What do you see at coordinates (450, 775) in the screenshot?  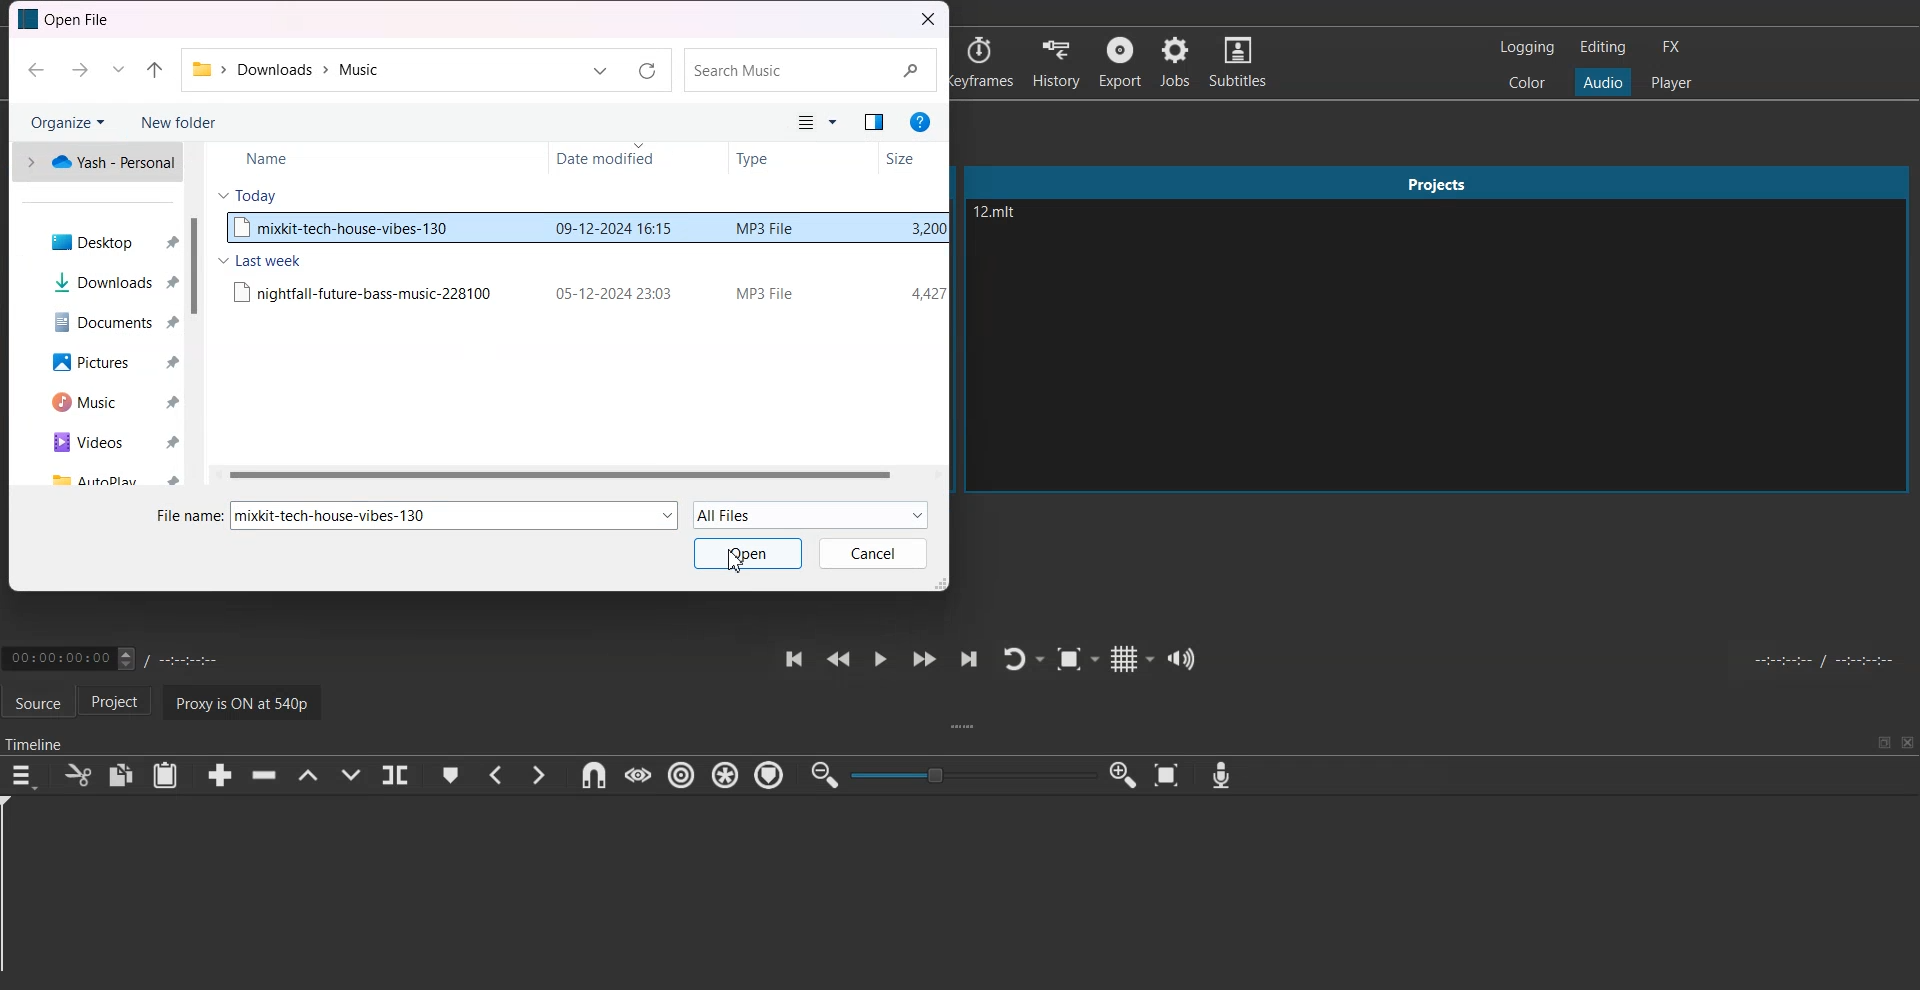 I see `Create marker` at bounding box center [450, 775].